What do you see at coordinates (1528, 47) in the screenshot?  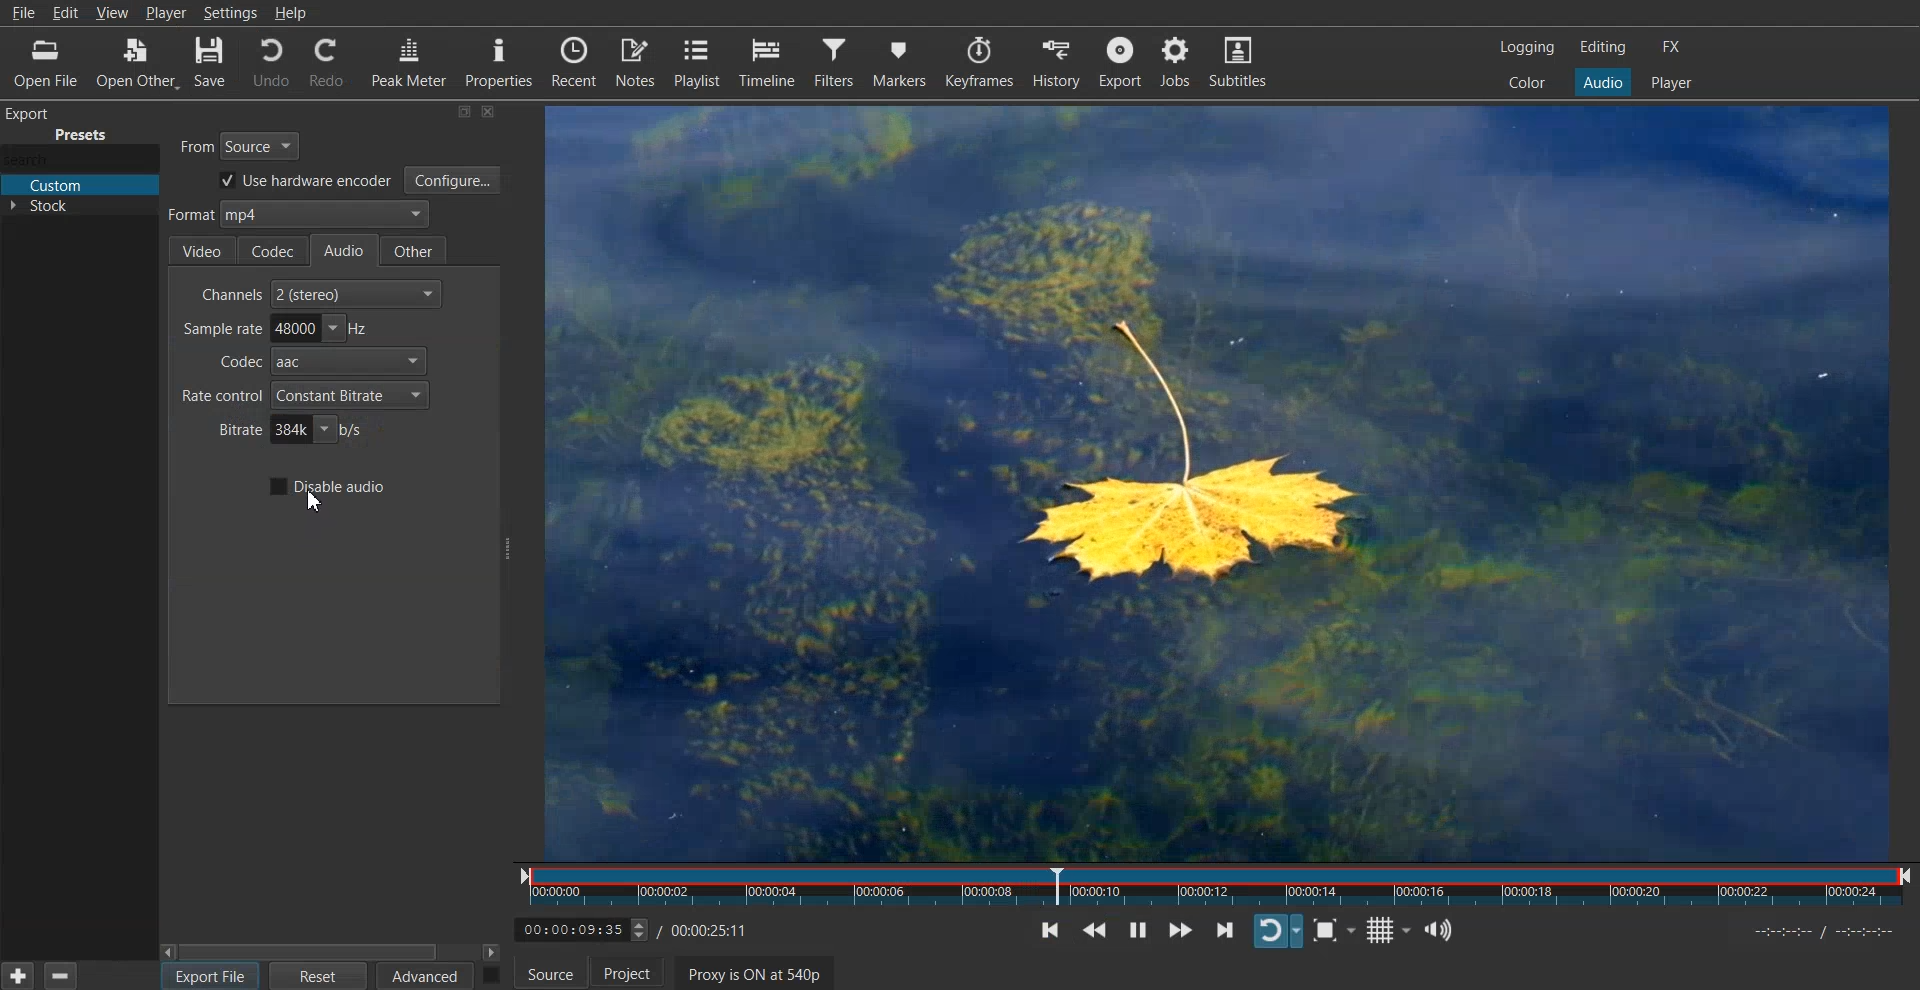 I see `Logging` at bounding box center [1528, 47].